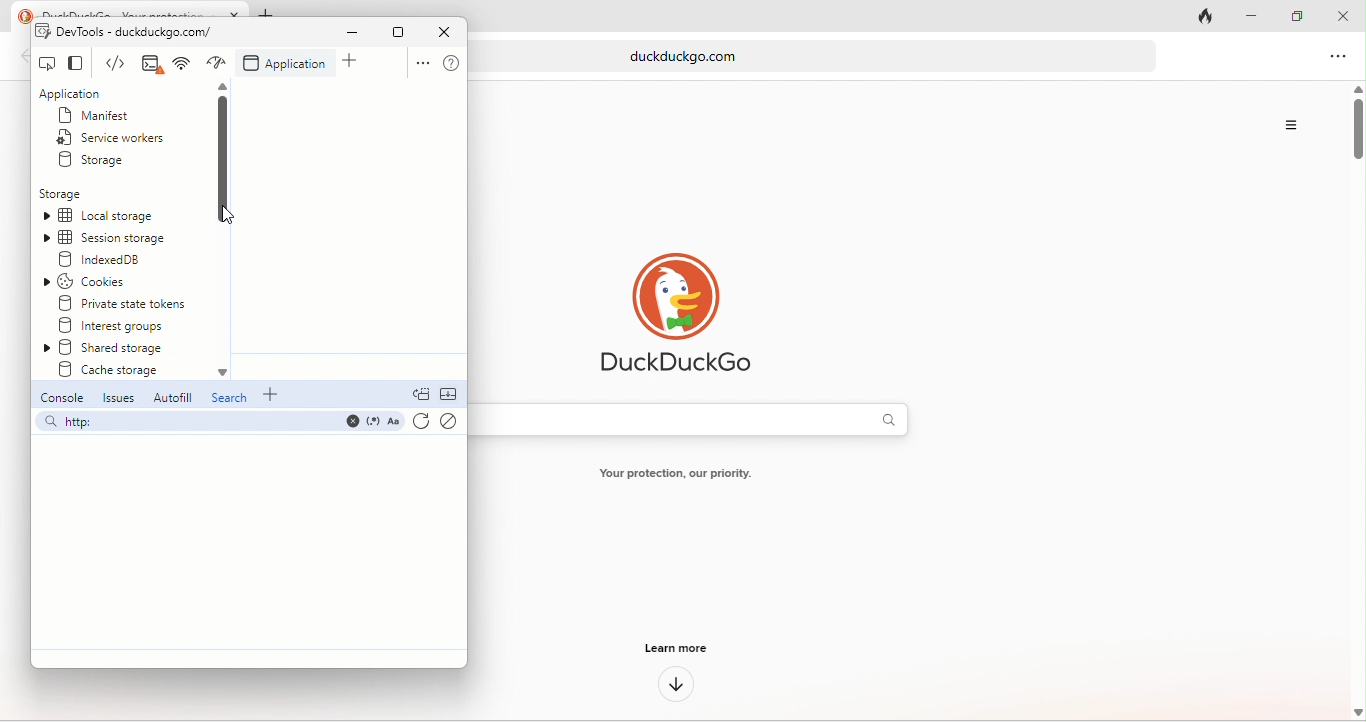 The image size is (1366, 722). Describe the element at coordinates (112, 138) in the screenshot. I see `service workers` at that location.